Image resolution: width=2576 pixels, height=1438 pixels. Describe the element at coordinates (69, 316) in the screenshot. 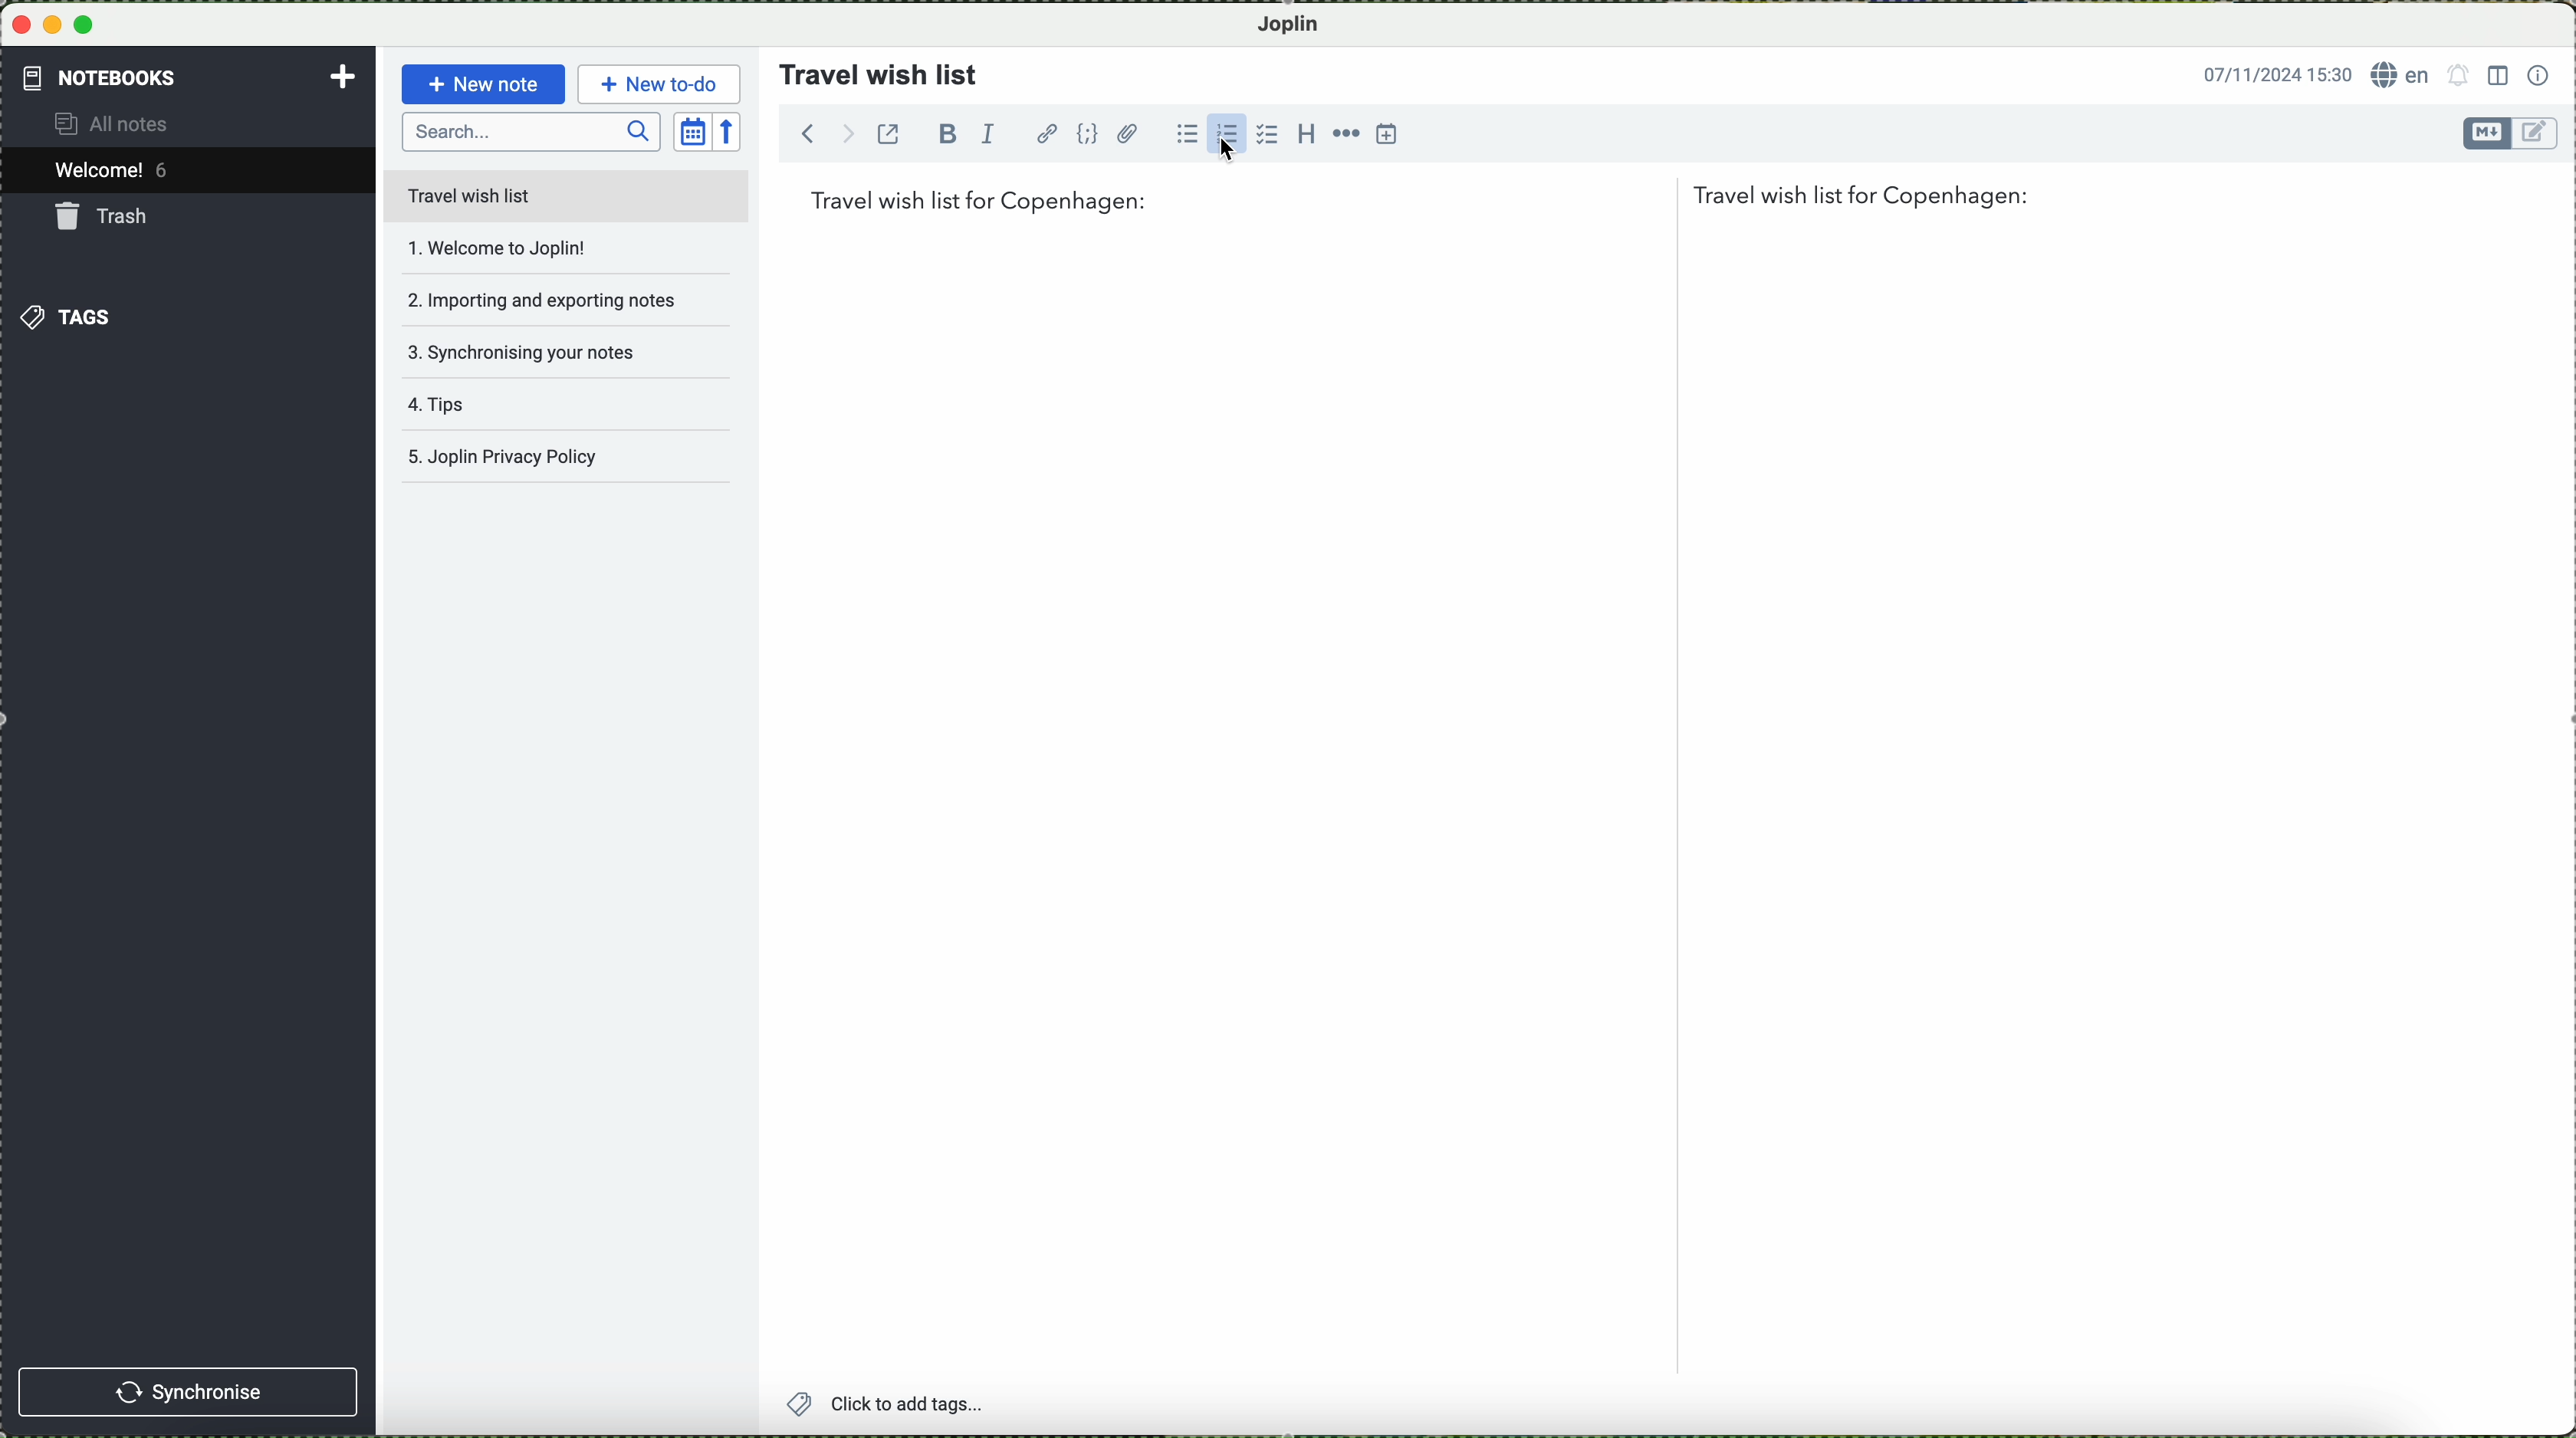

I see `tags` at that location.